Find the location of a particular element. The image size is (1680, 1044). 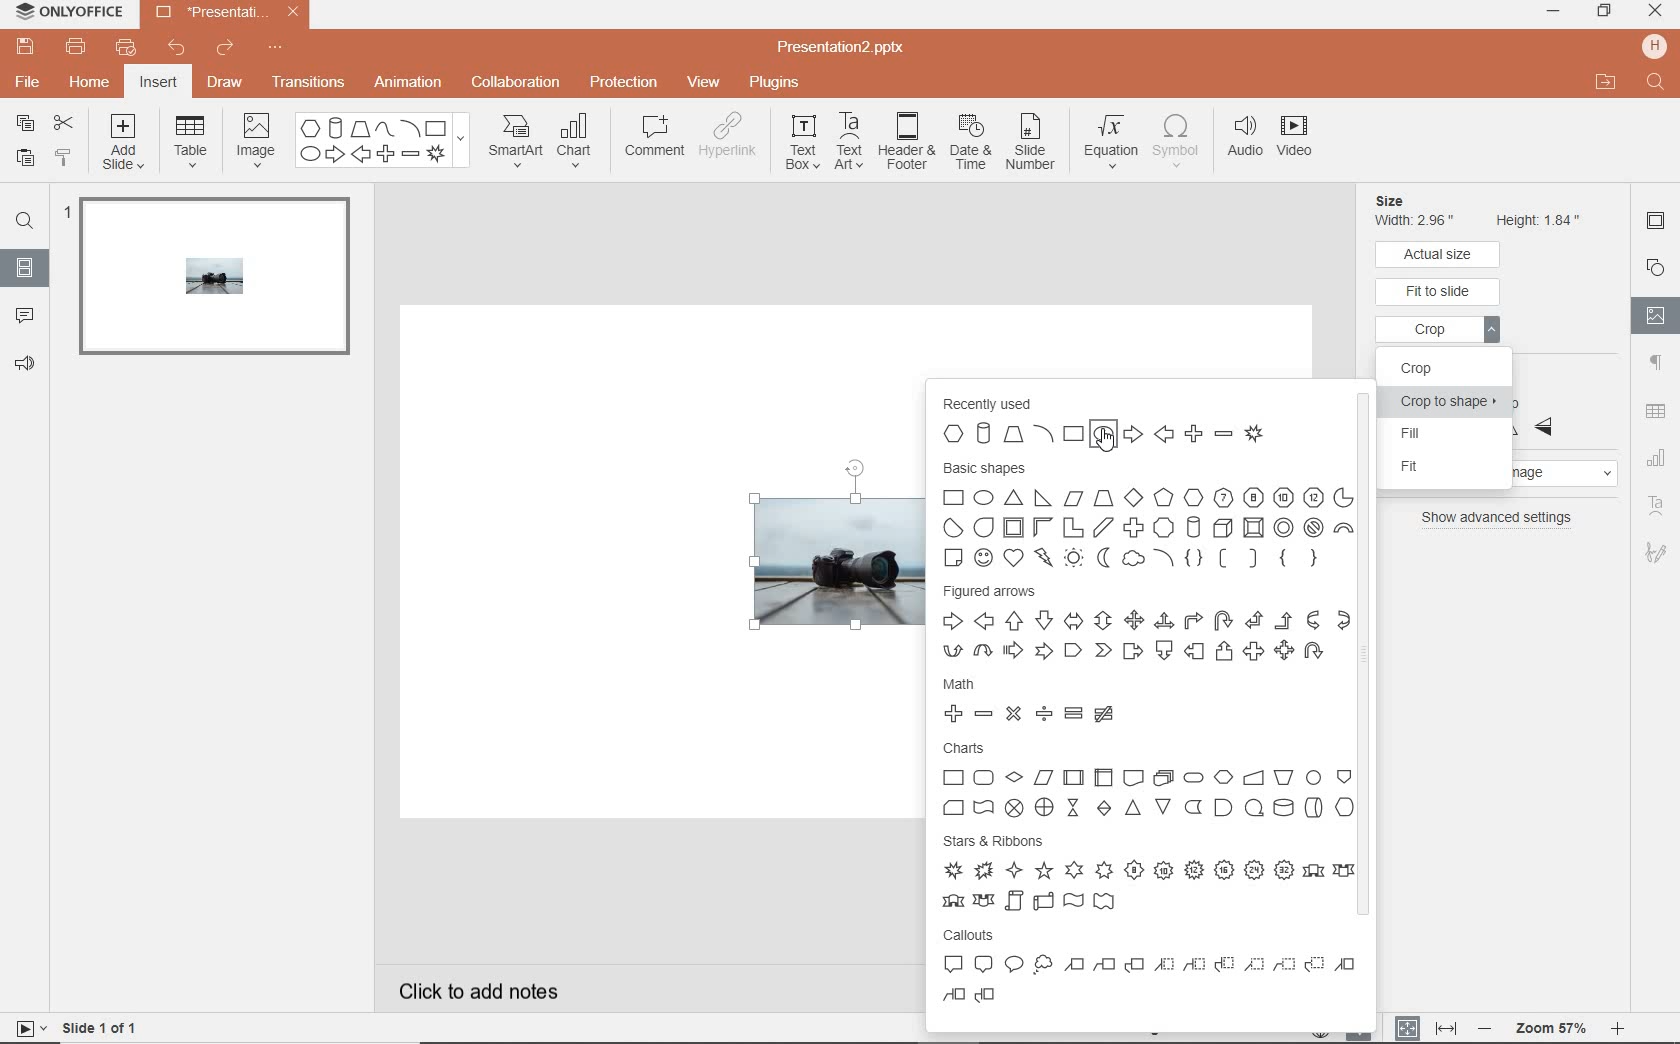

text box is located at coordinates (802, 145).